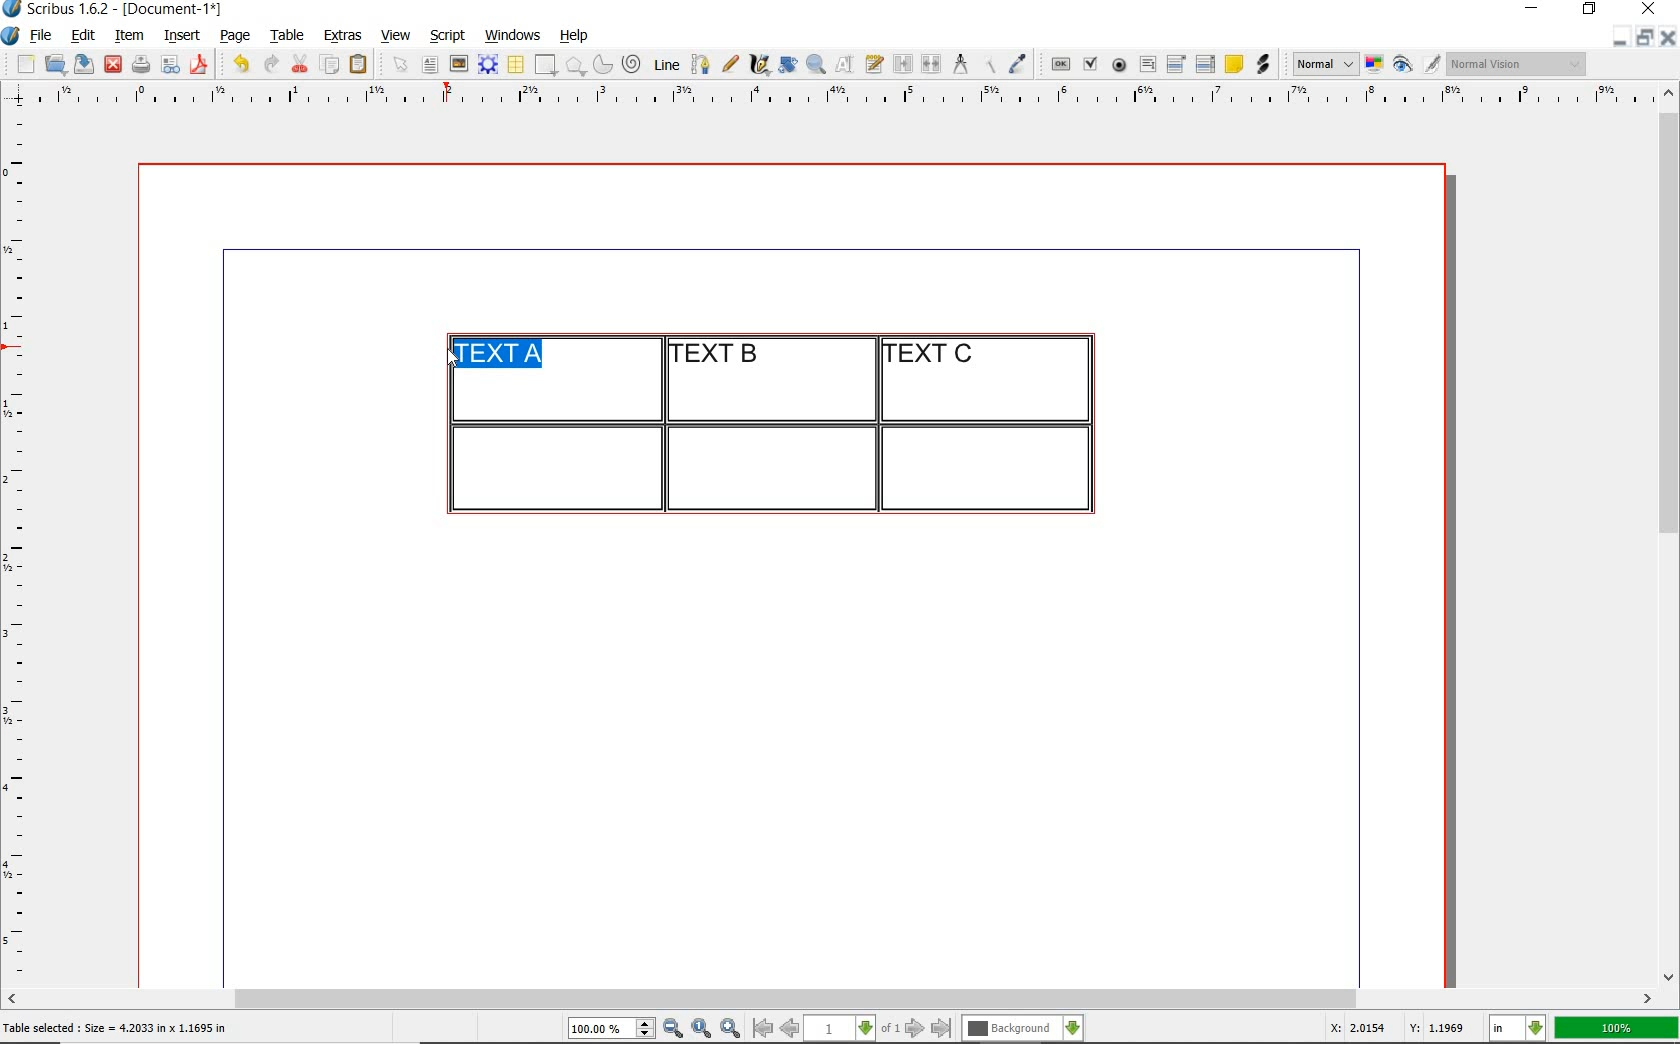  What do you see at coordinates (447, 35) in the screenshot?
I see `script` at bounding box center [447, 35].